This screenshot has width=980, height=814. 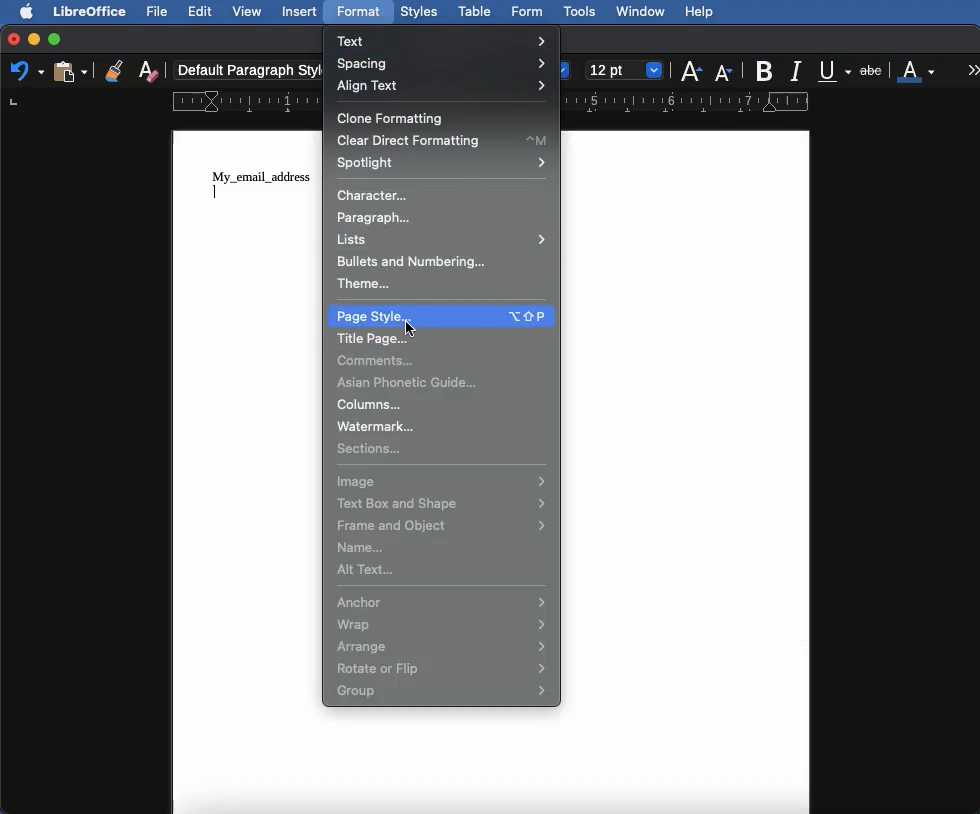 I want to click on , so click(x=246, y=70).